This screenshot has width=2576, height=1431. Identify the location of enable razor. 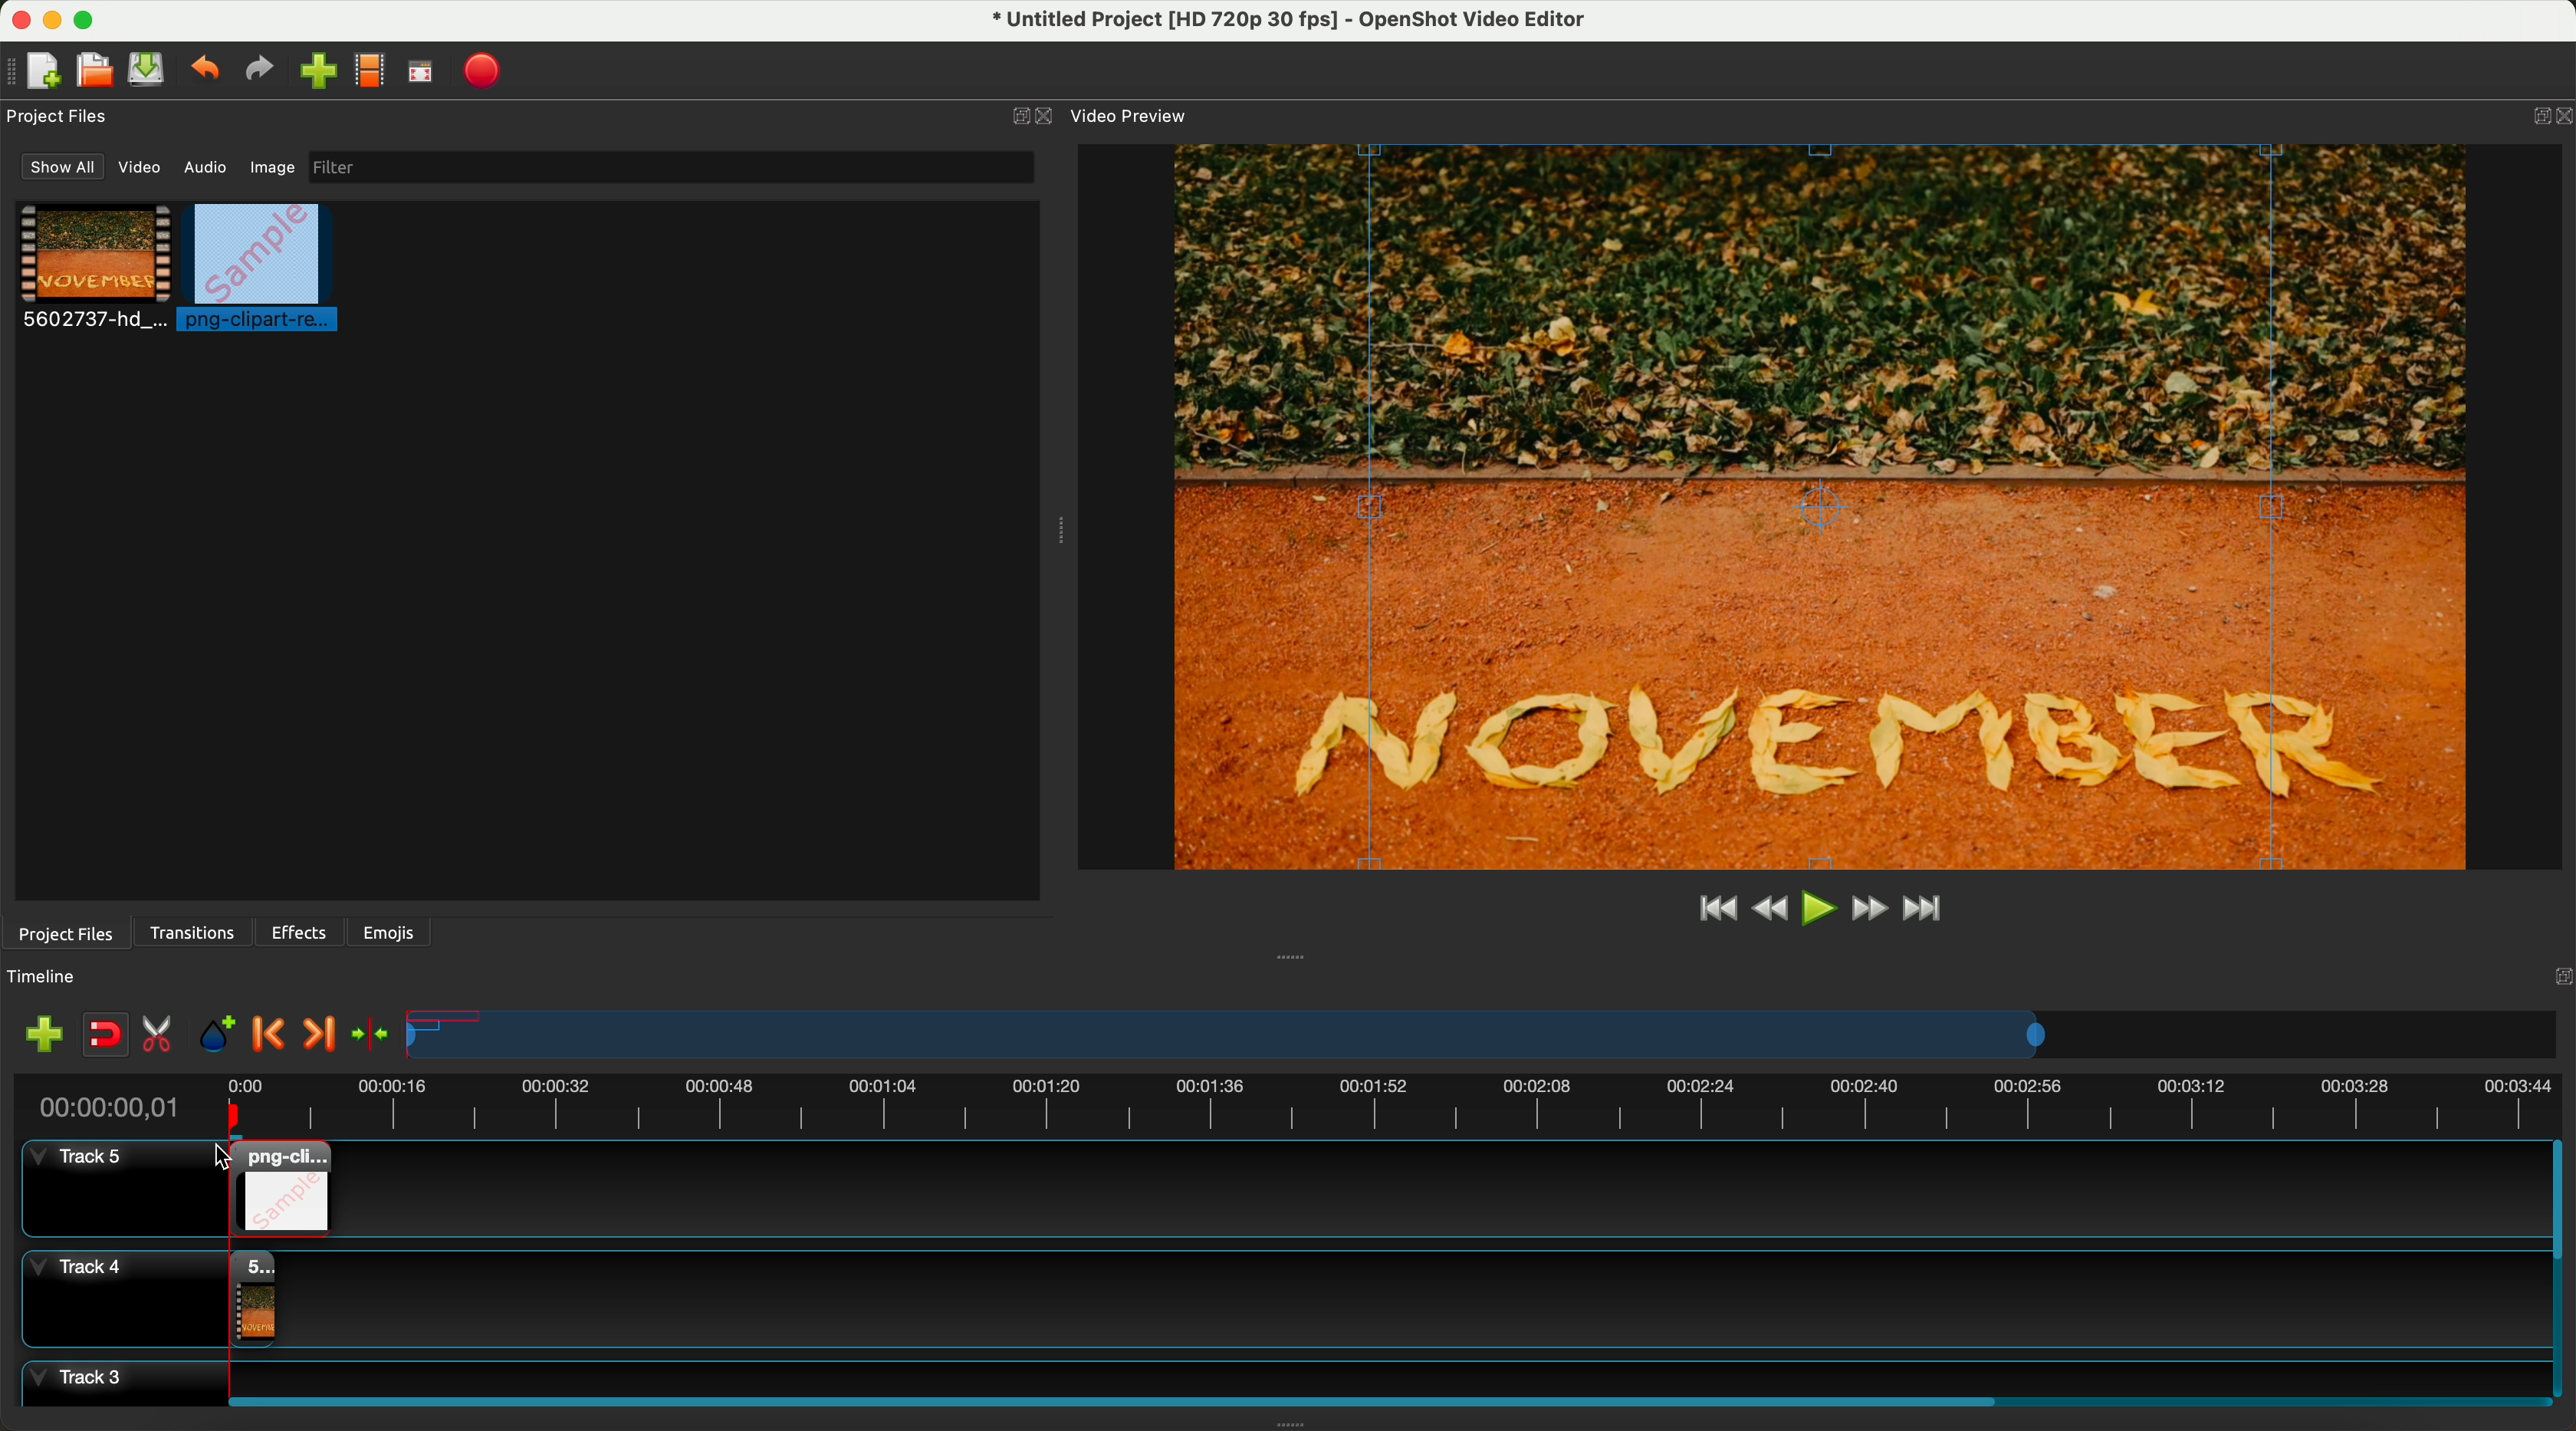
(162, 1038).